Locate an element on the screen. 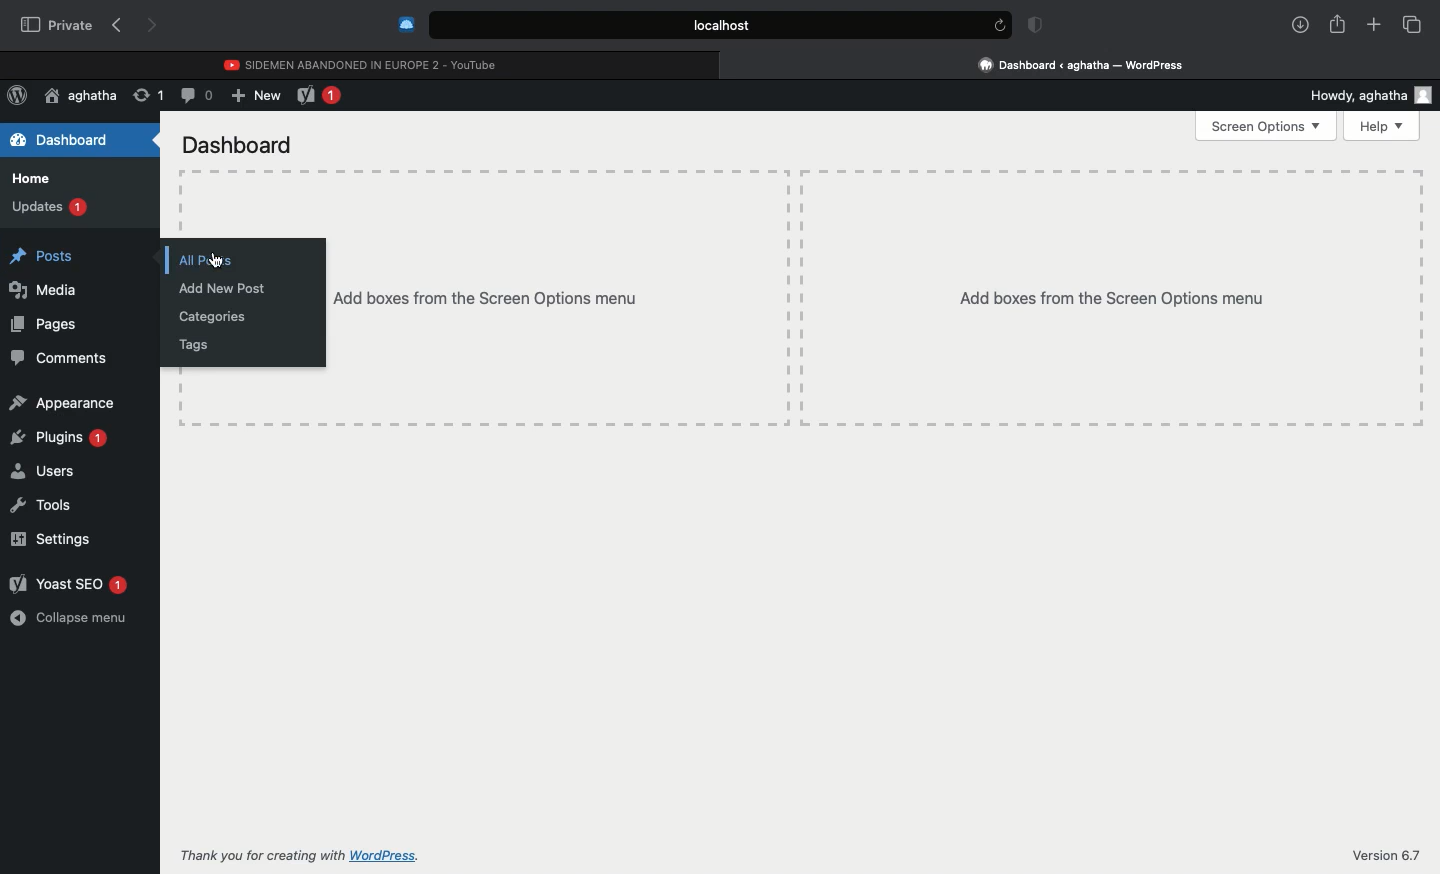 Image resolution: width=1440 pixels, height=874 pixels. close is located at coordinates (729, 64).